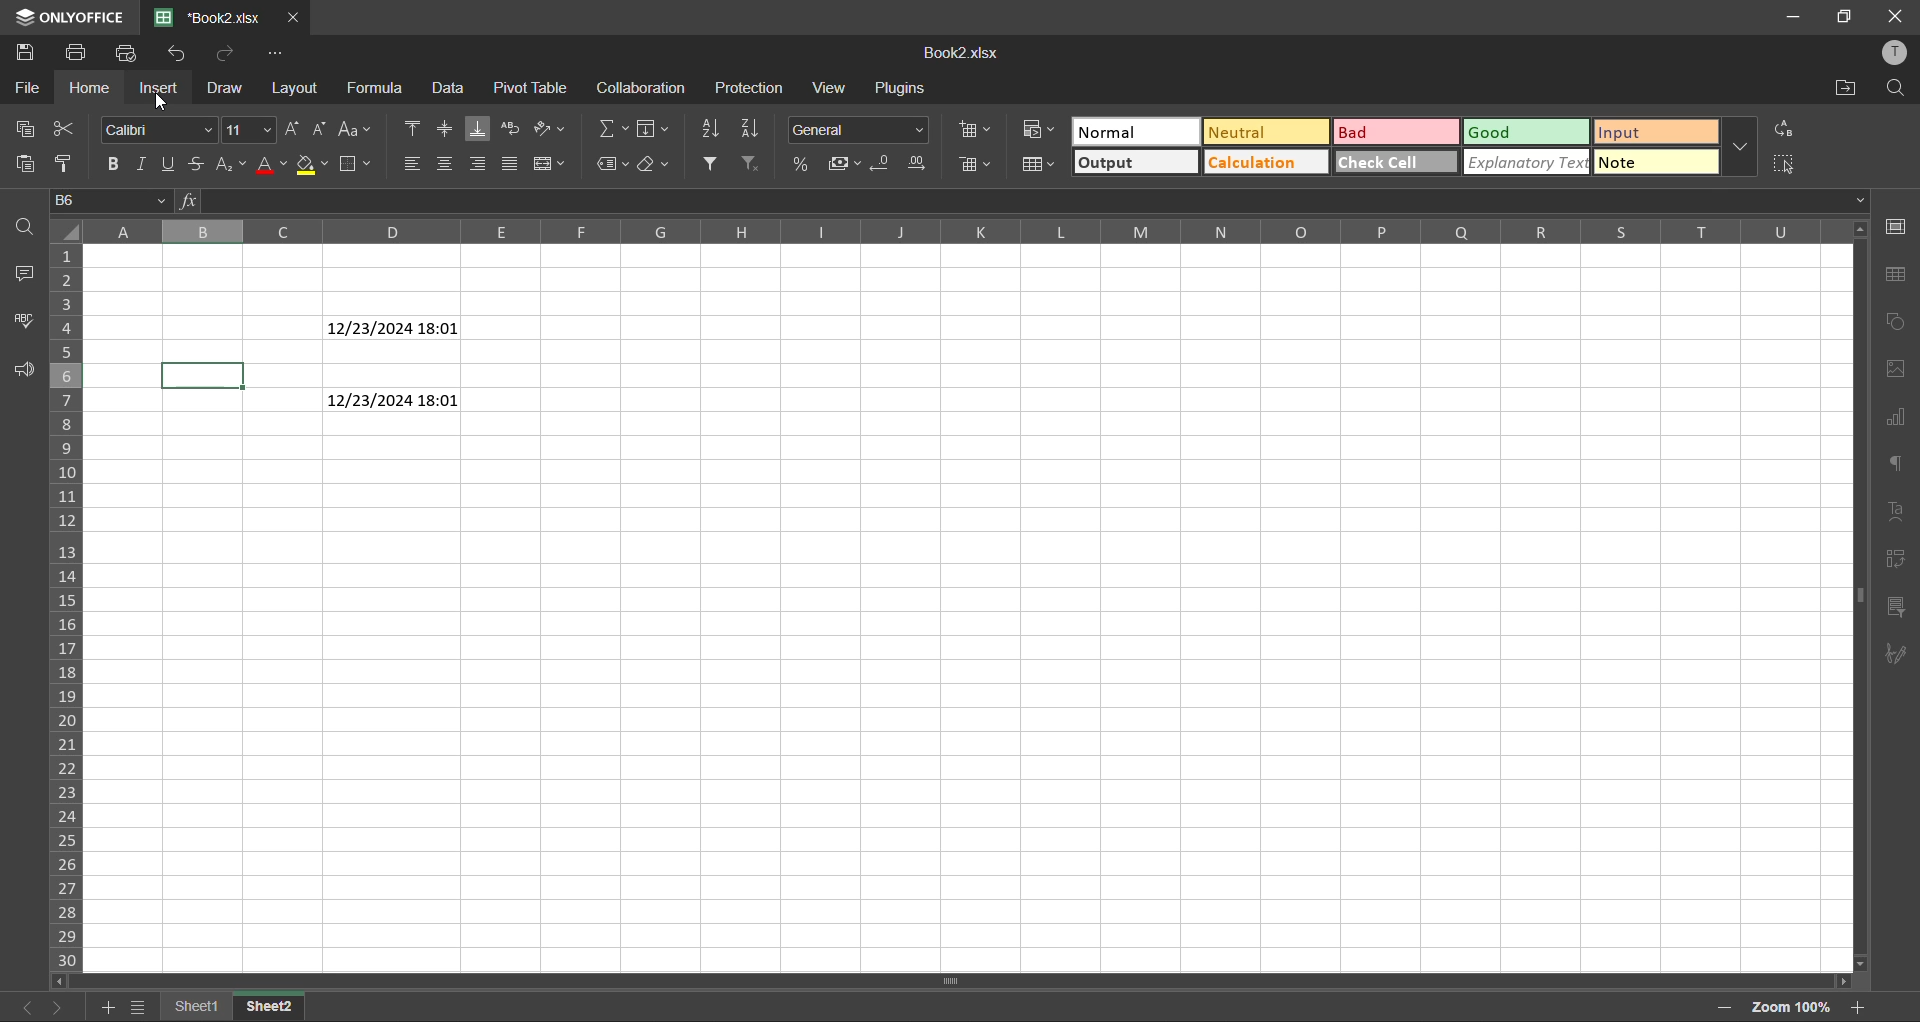 The height and width of the screenshot is (1022, 1920). I want to click on orientation, so click(549, 128).